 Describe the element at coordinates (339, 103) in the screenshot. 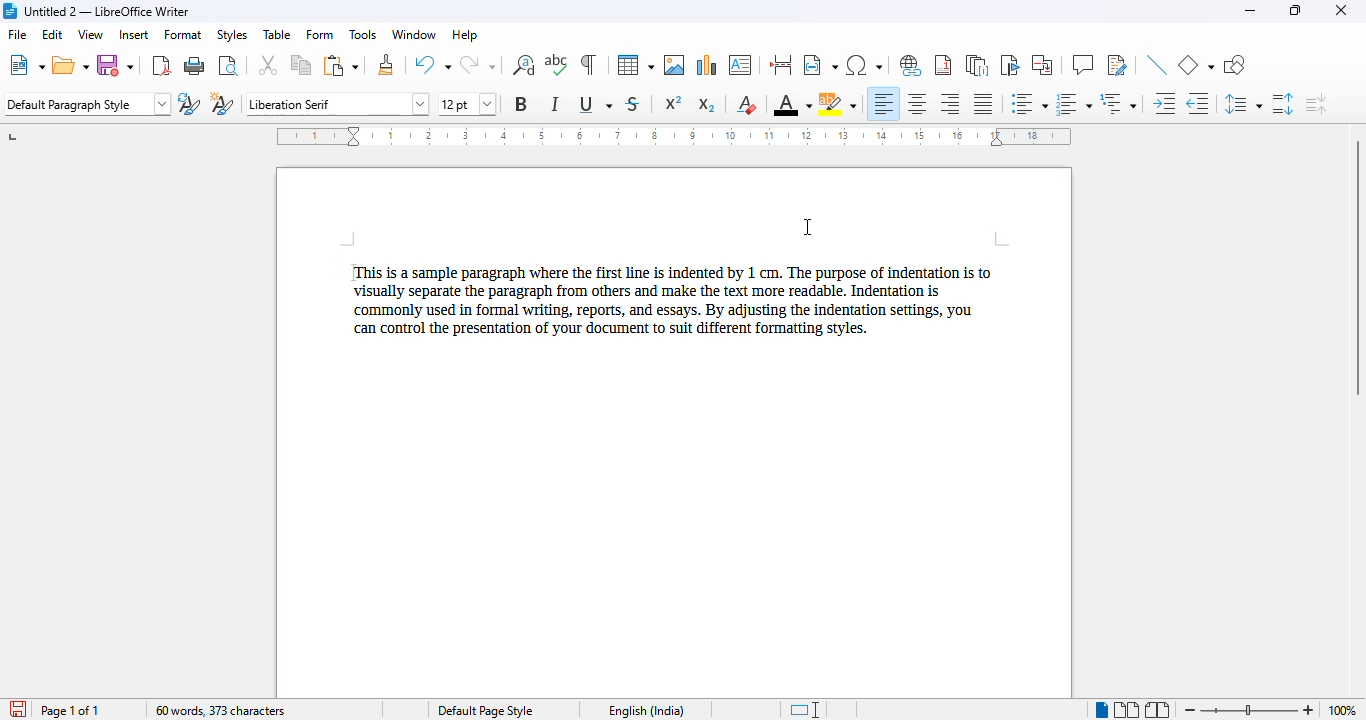

I see `font name` at that location.